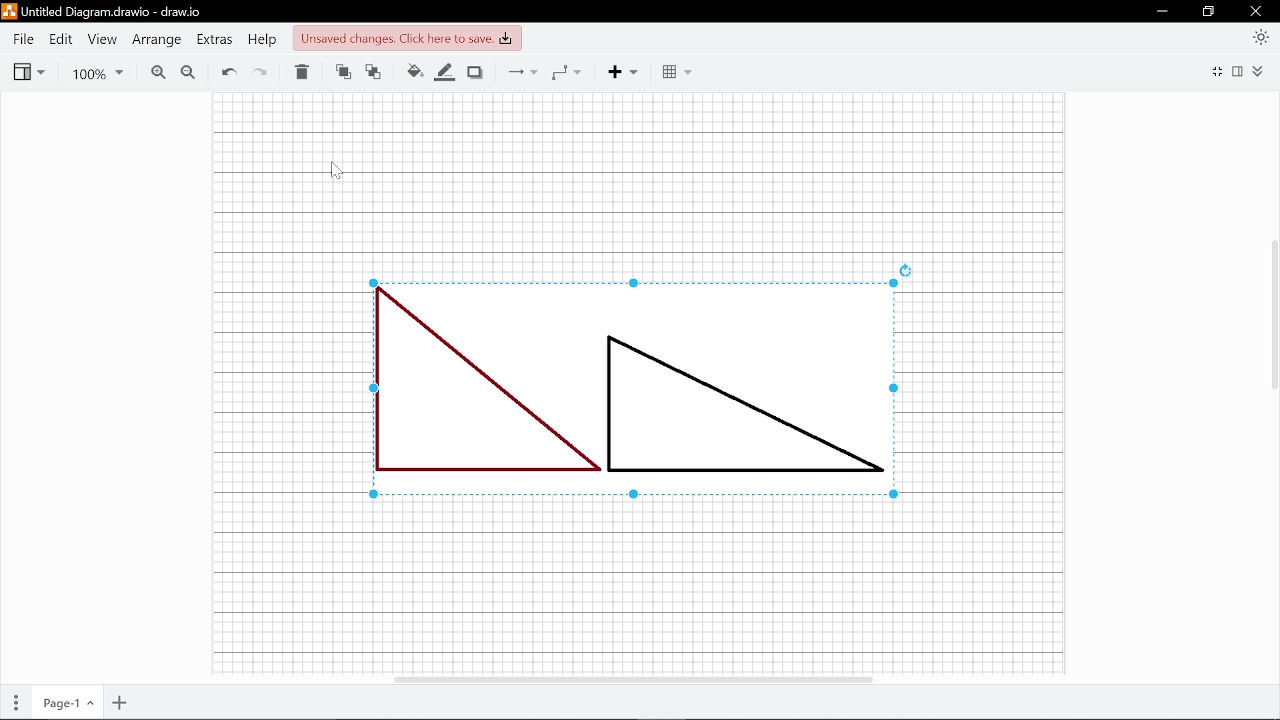  Describe the element at coordinates (1272, 311) in the screenshot. I see `Vertical scrollbar` at that location.